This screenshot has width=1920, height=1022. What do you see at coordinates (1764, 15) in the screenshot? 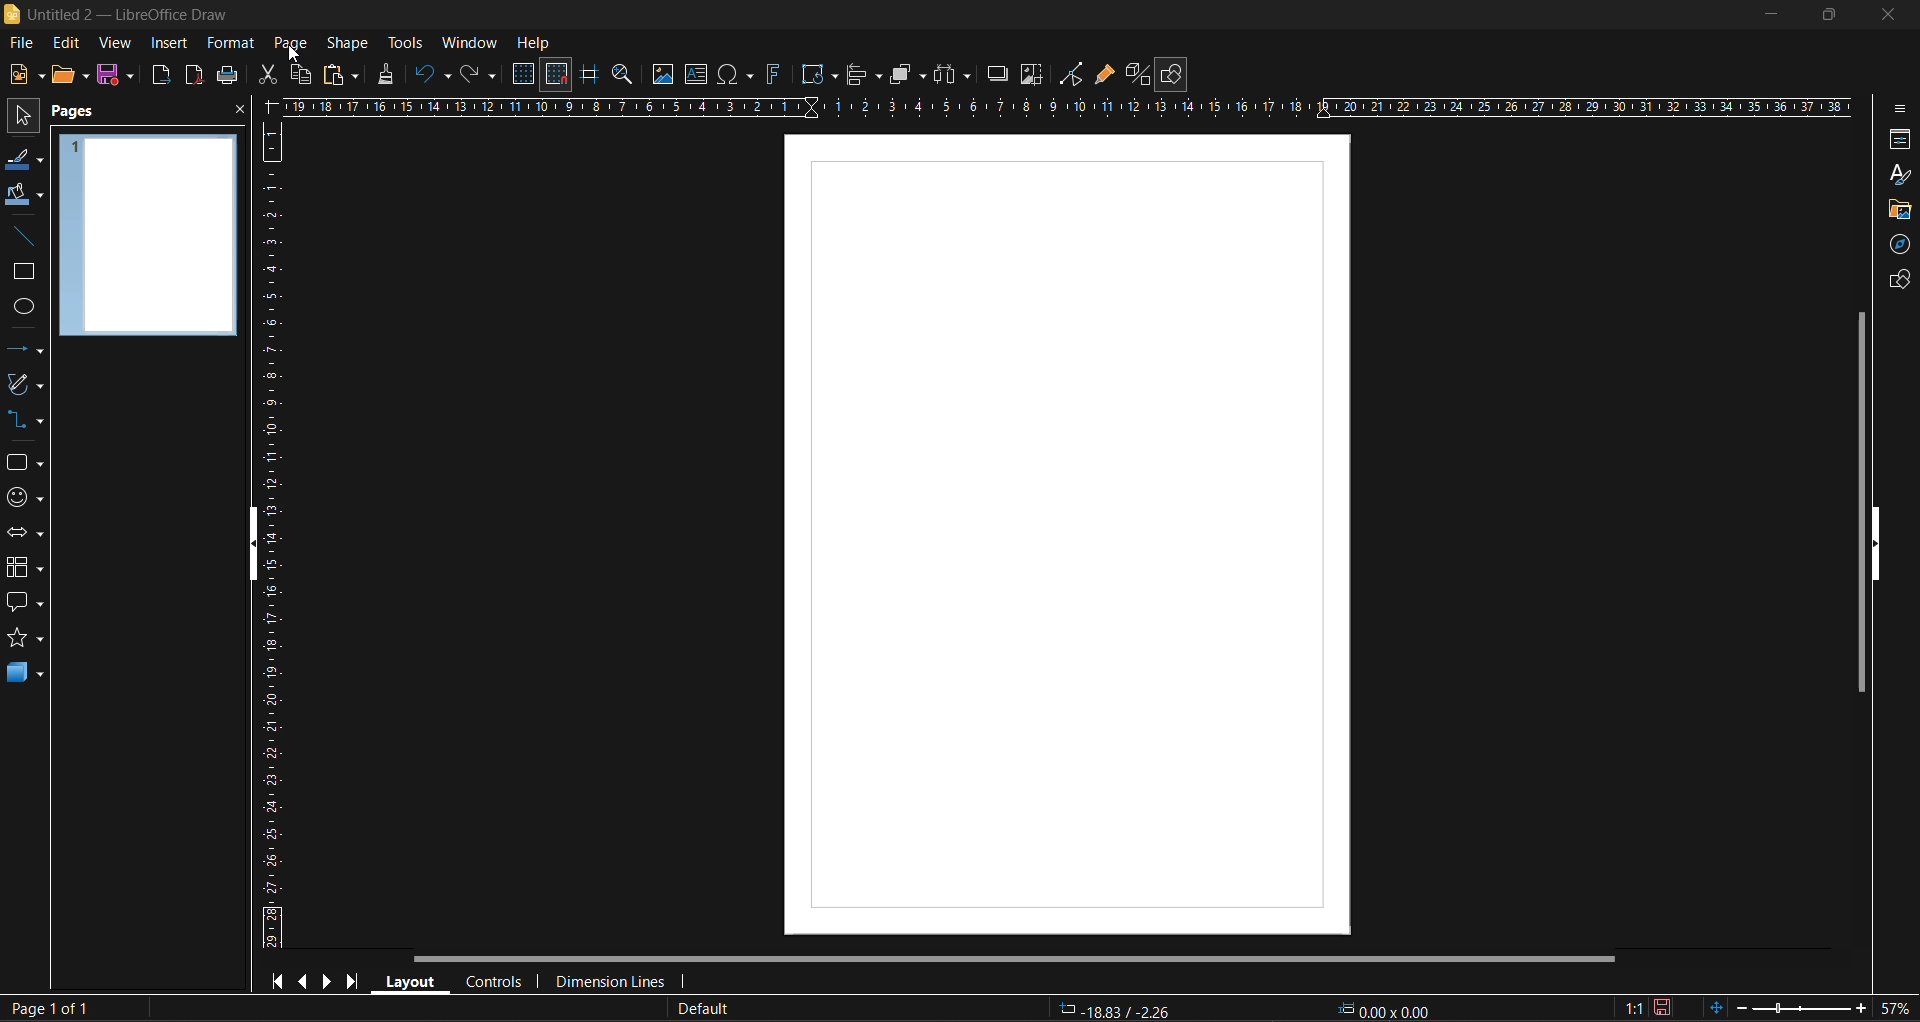
I see `minimize` at bounding box center [1764, 15].